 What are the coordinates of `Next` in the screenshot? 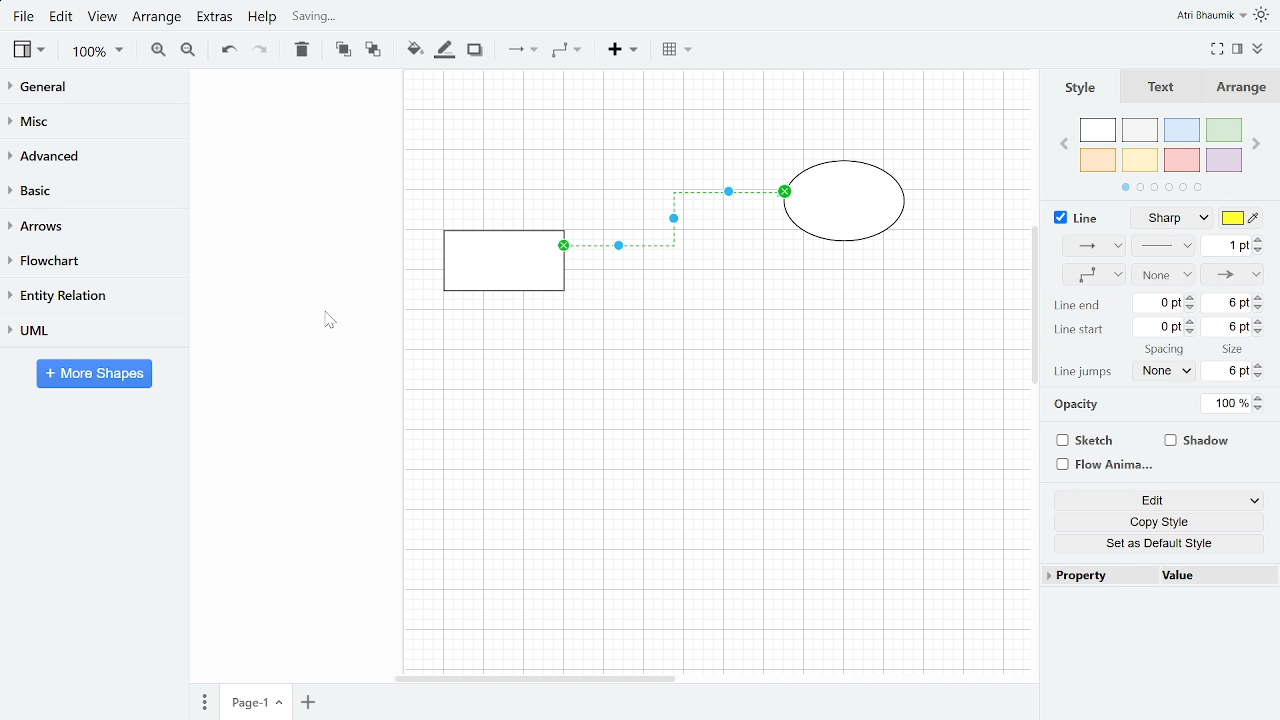 It's located at (1257, 145).